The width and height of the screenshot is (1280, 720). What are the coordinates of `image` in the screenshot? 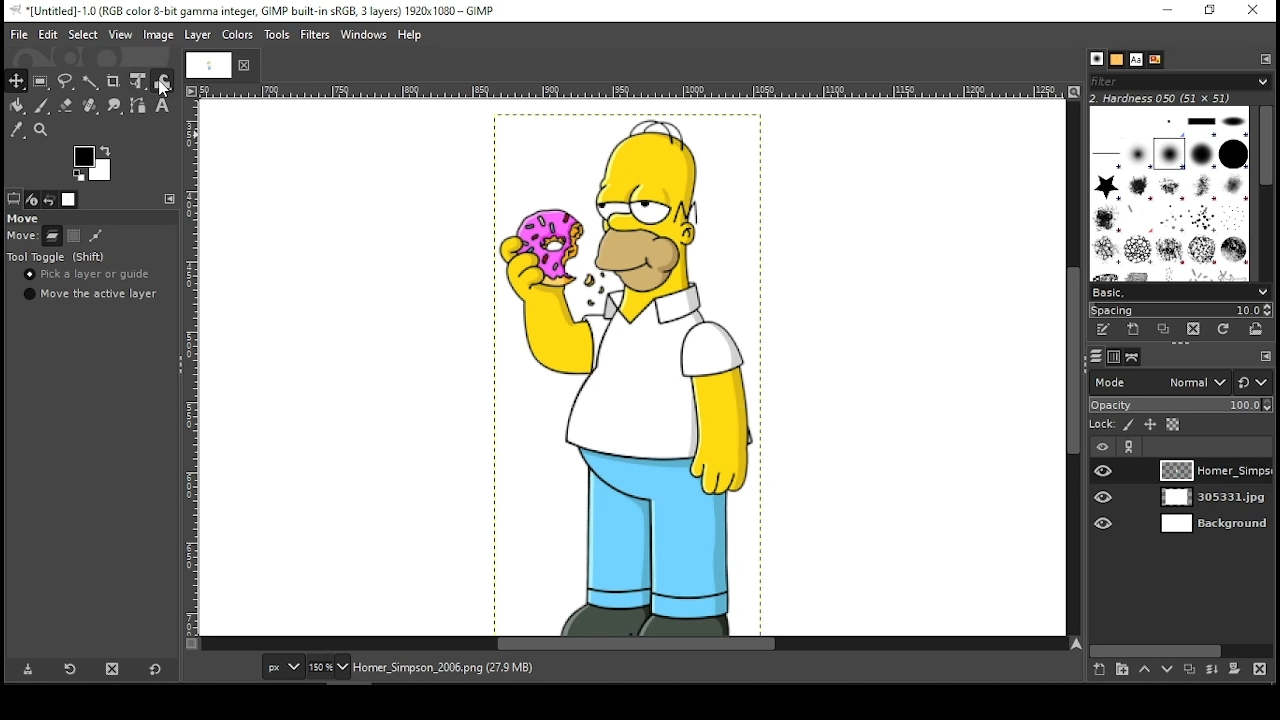 It's located at (629, 374).